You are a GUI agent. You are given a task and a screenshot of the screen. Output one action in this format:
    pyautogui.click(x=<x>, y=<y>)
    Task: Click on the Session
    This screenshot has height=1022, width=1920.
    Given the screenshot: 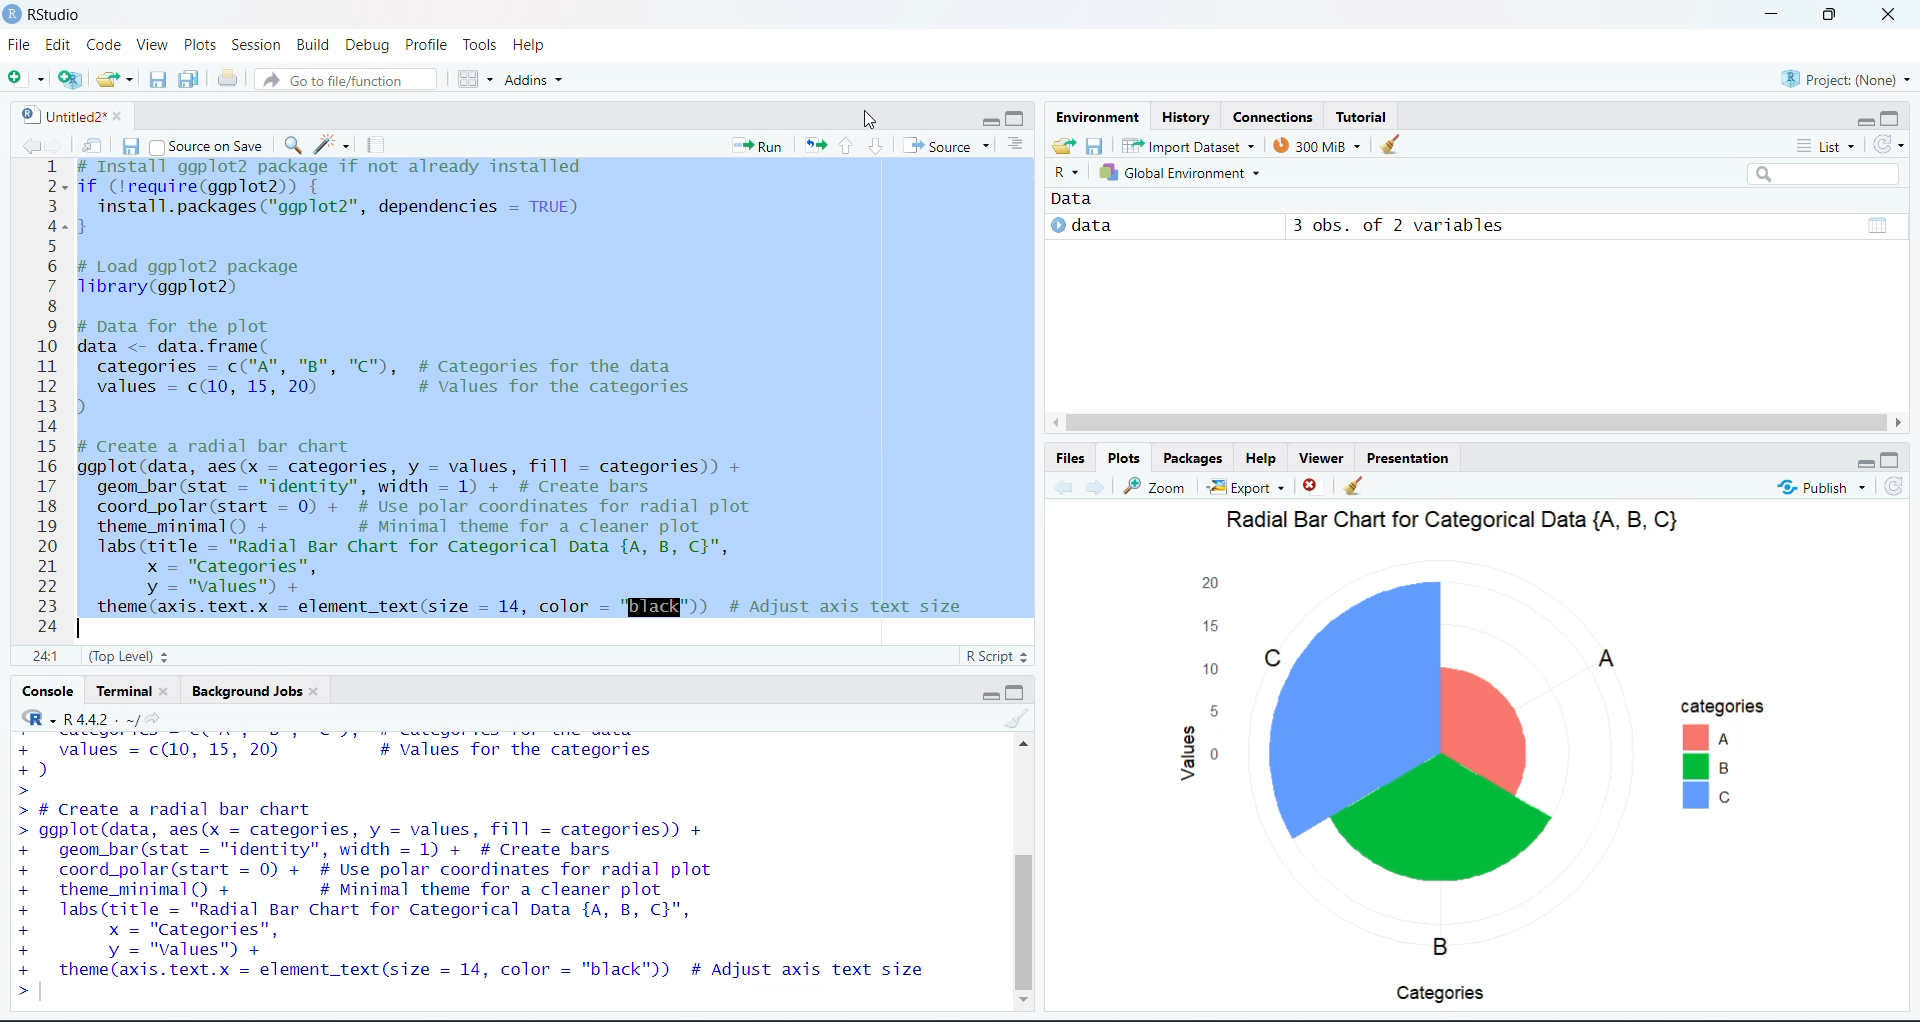 What is the action you would take?
    pyautogui.click(x=255, y=45)
    